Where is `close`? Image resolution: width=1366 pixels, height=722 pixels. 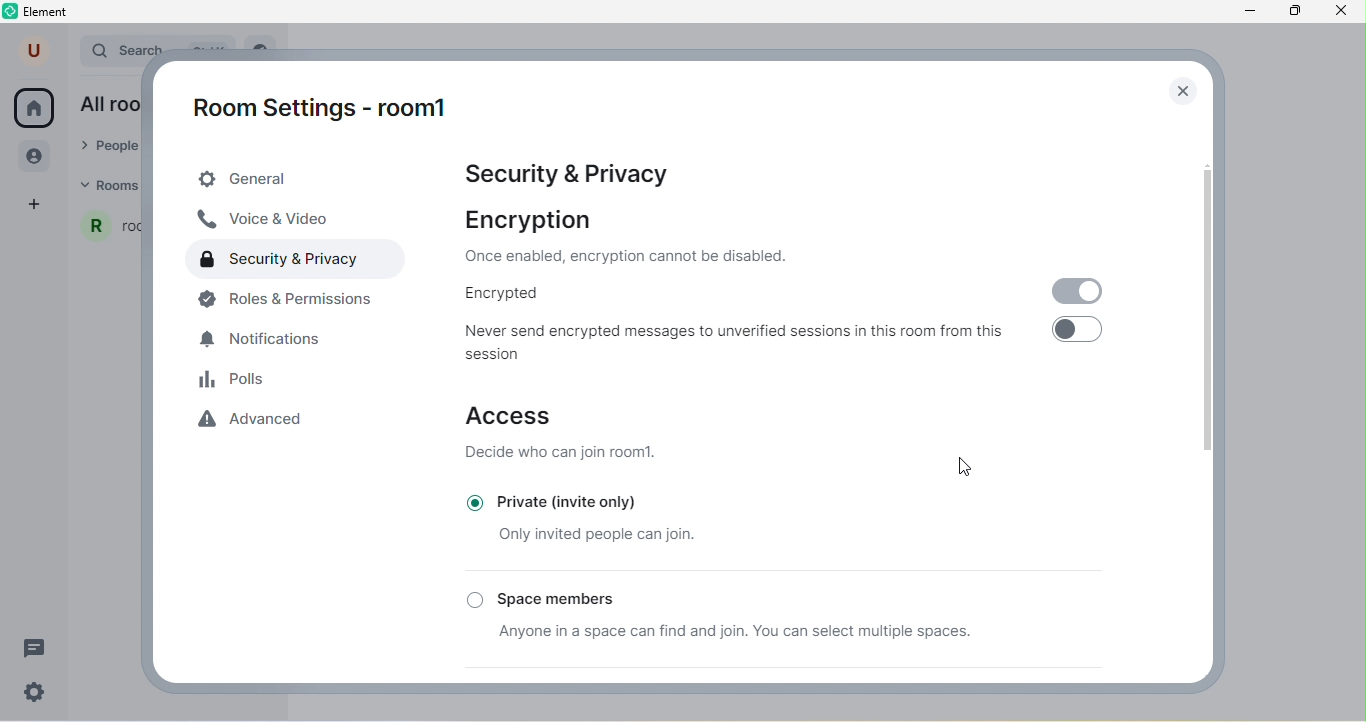
close is located at coordinates (1346, 14).